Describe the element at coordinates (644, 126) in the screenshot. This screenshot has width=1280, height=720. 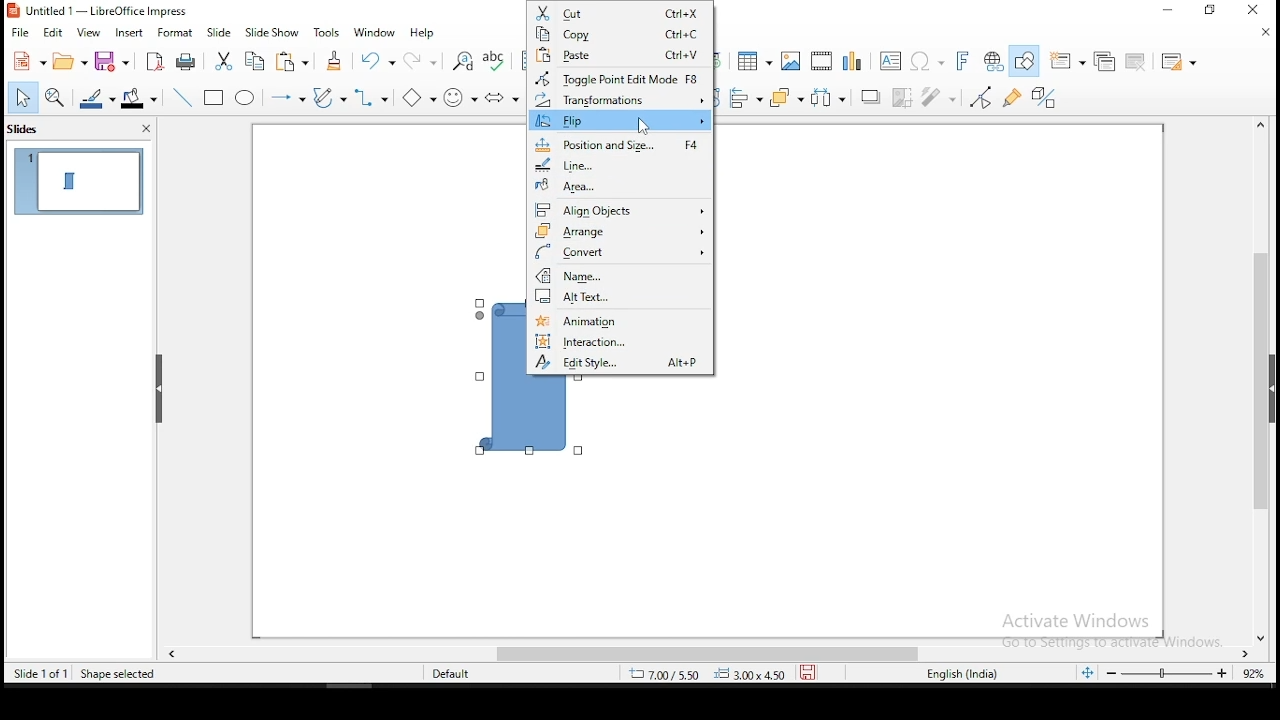
I see `mouse pointer` at that location.